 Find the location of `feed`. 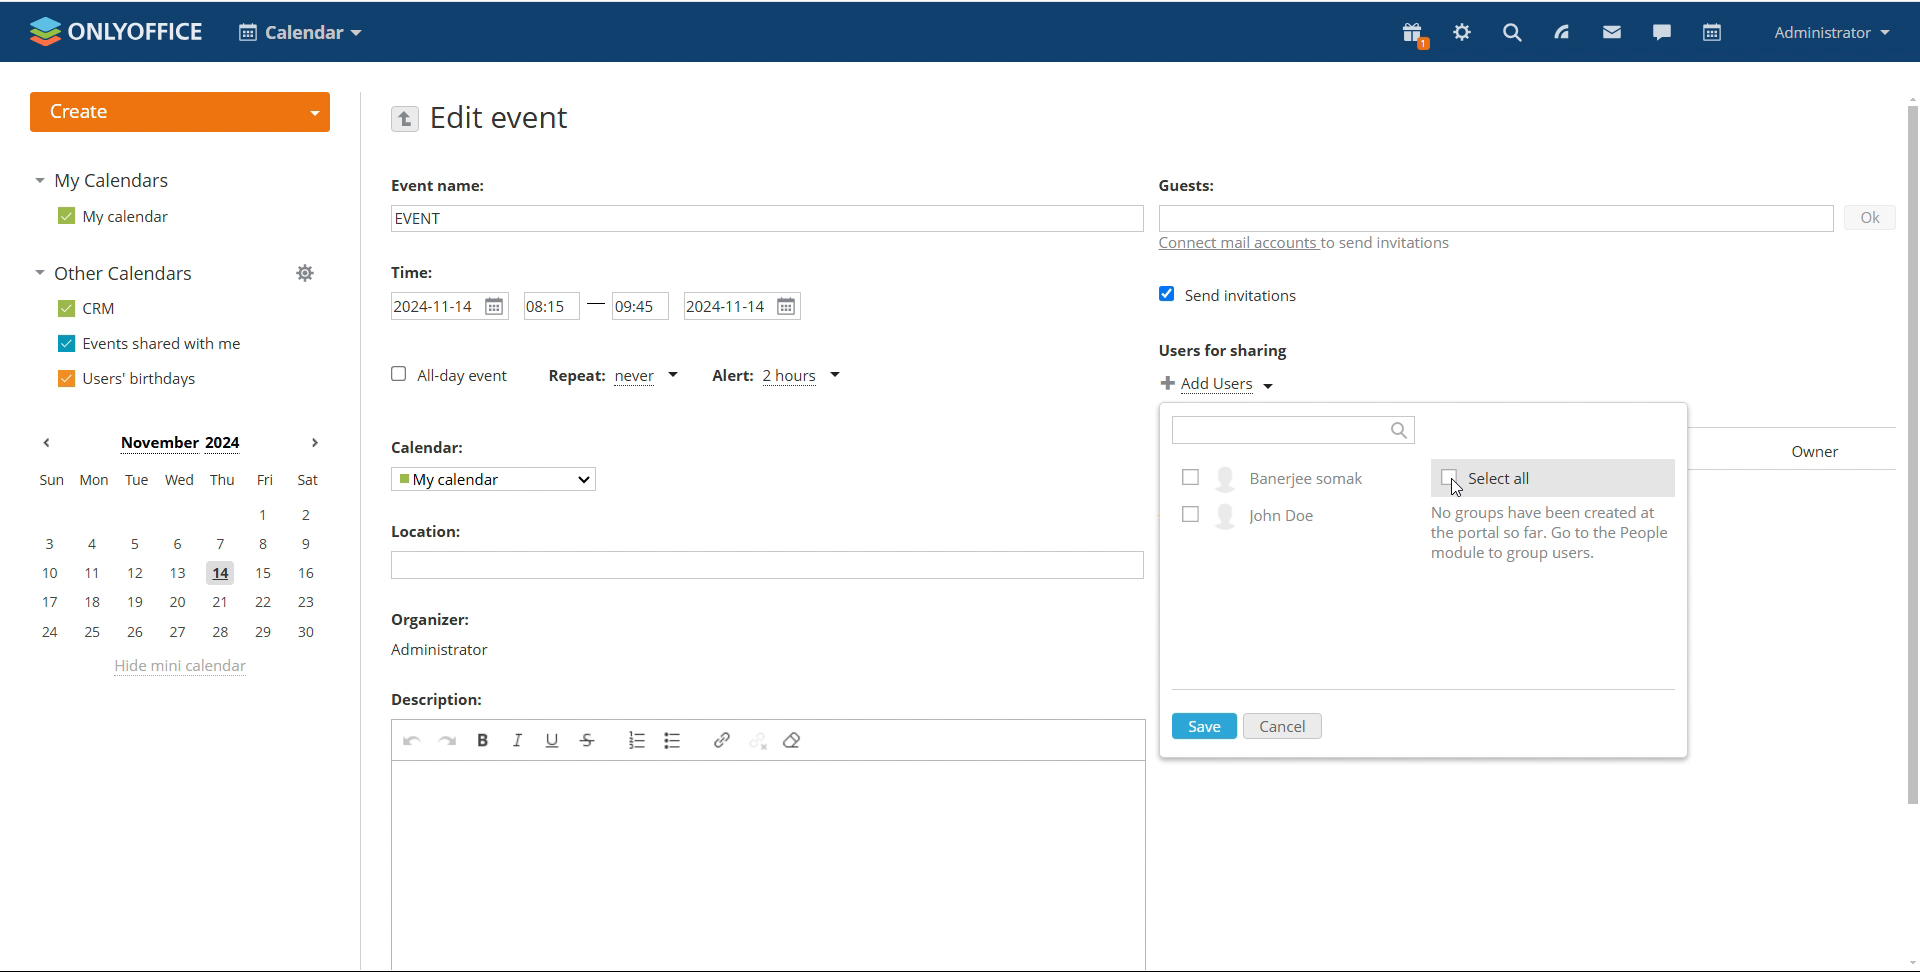

feed is located at coordinates (1560, 33).